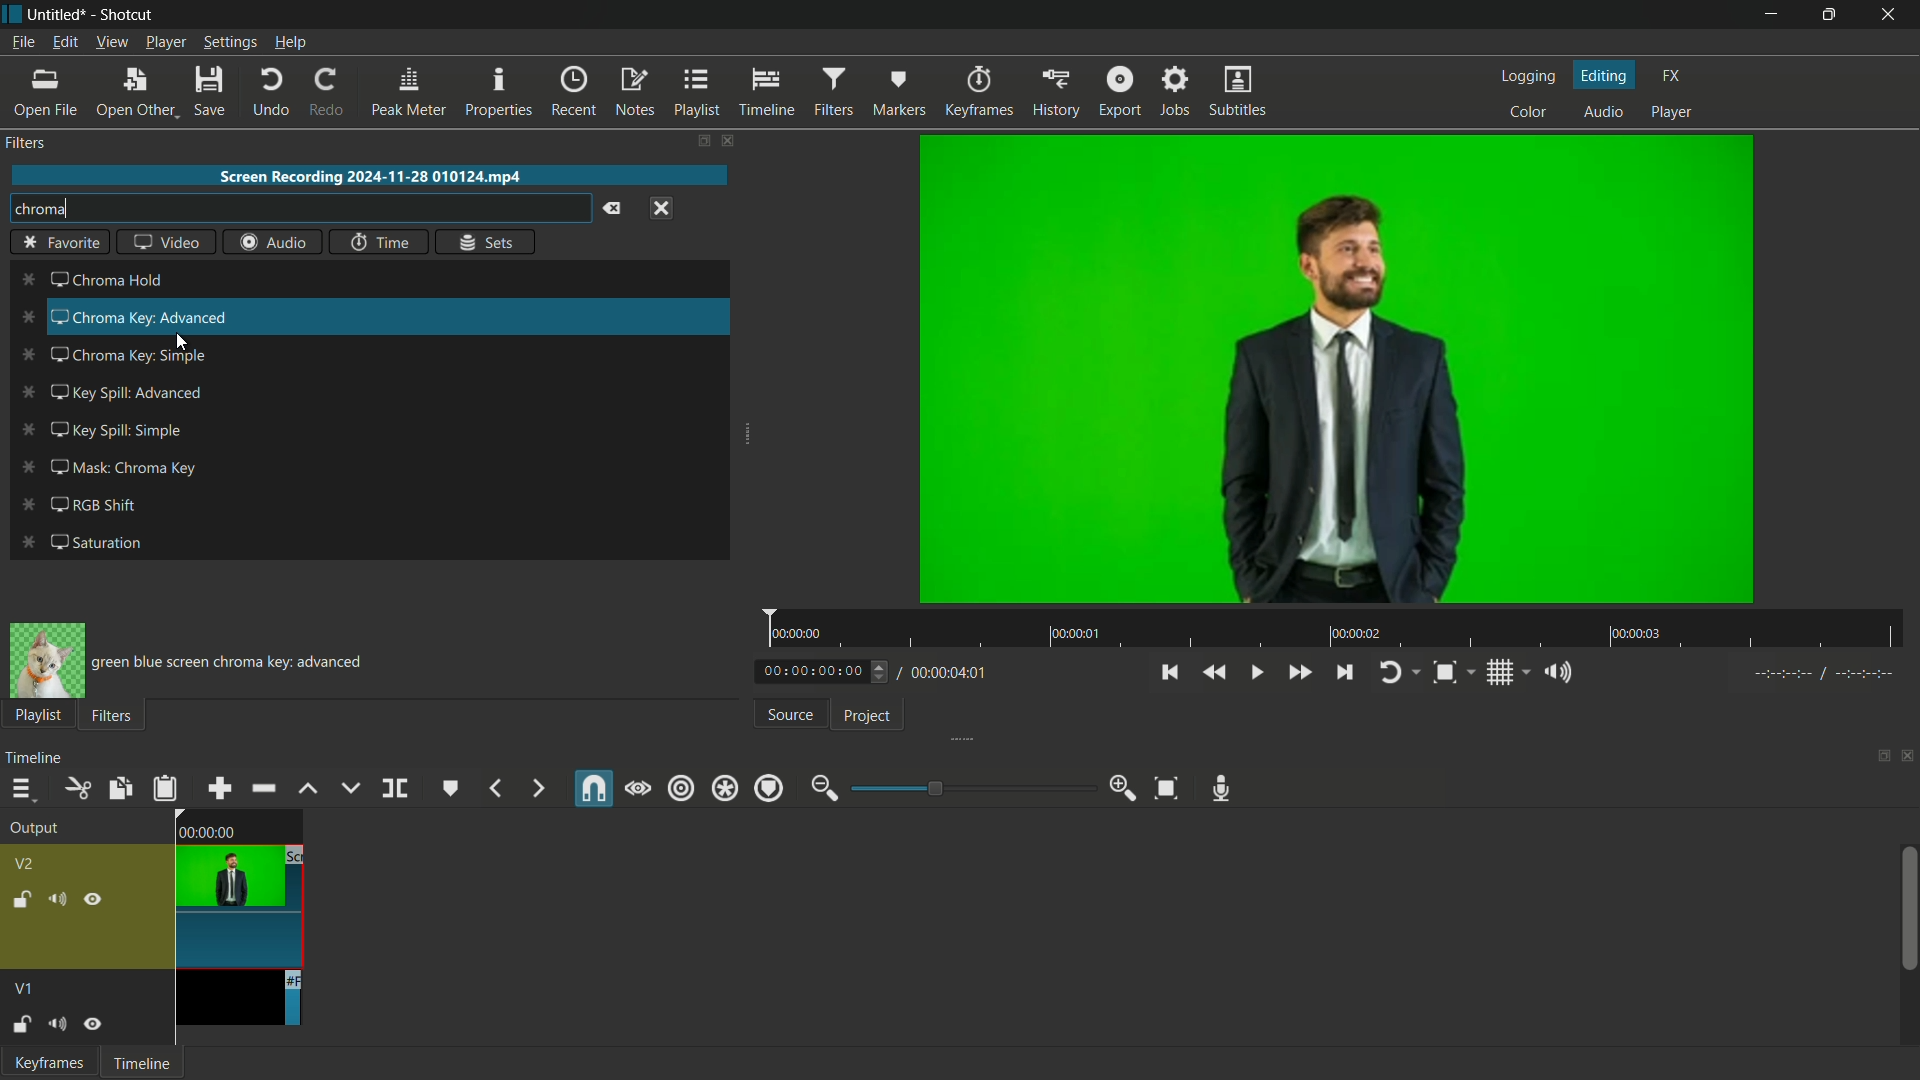  I want to click on skip to the next point, so click(1343, 672).